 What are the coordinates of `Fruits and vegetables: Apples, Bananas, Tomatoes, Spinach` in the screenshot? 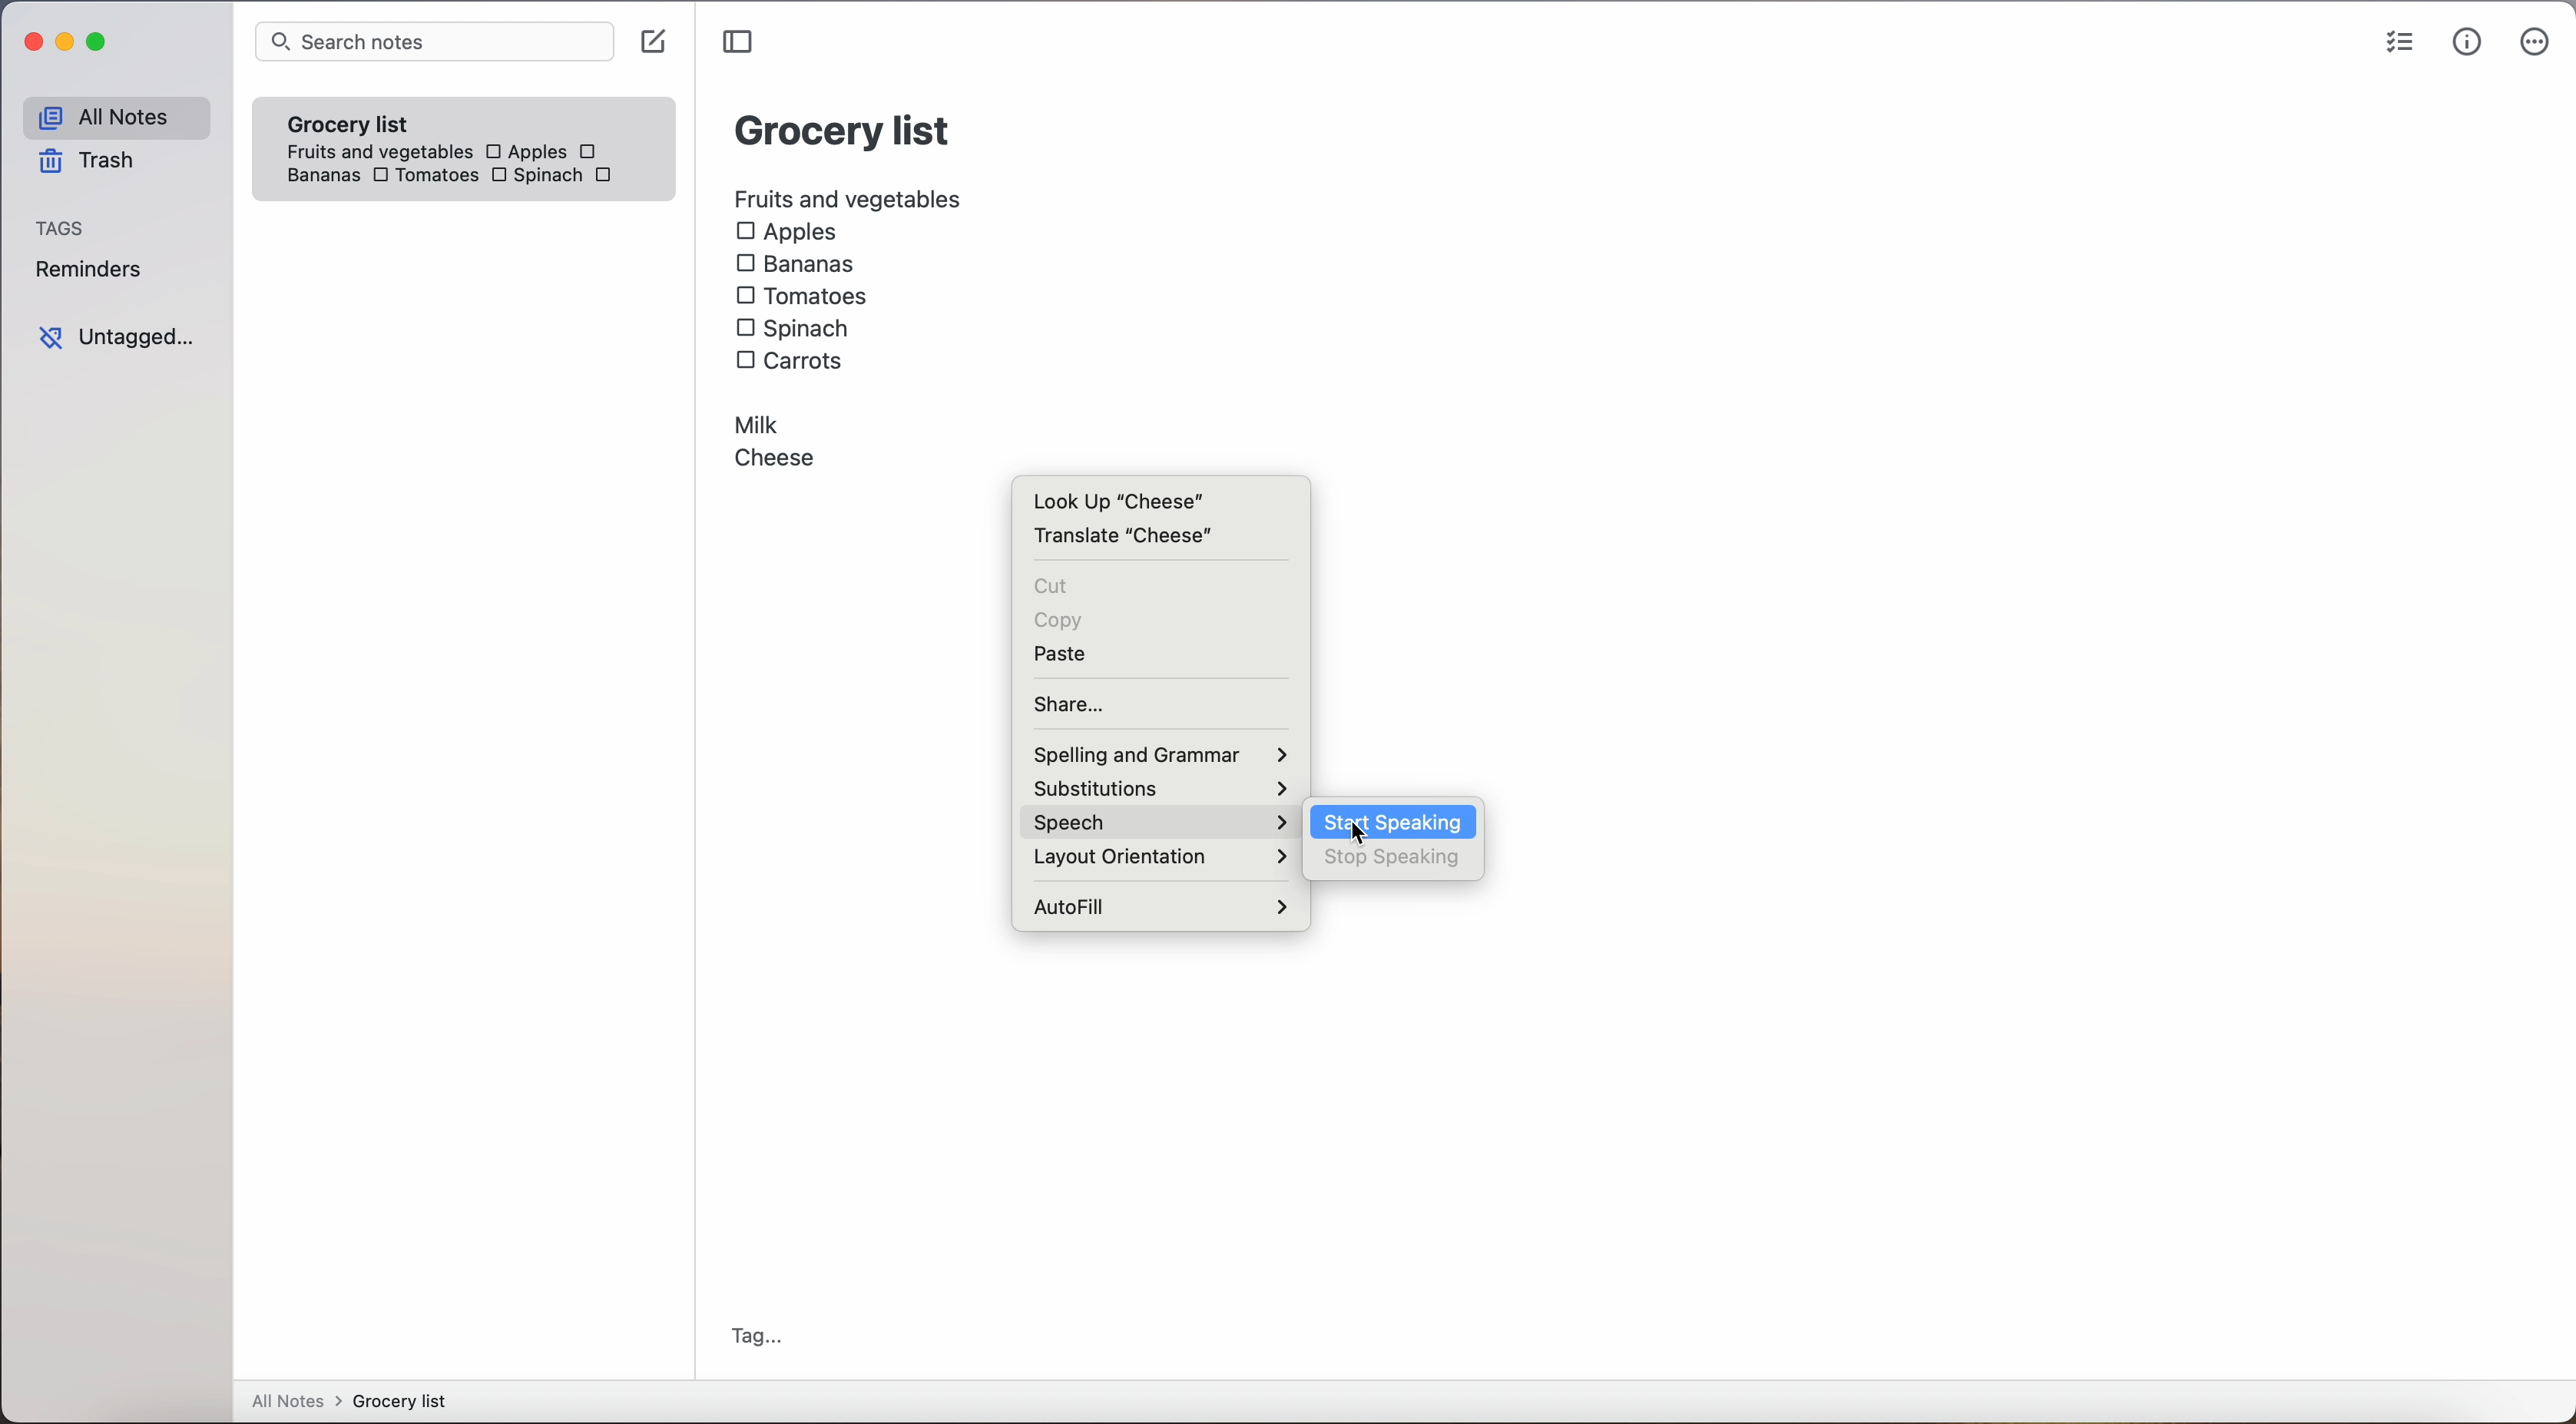 It's located at (470, 157).